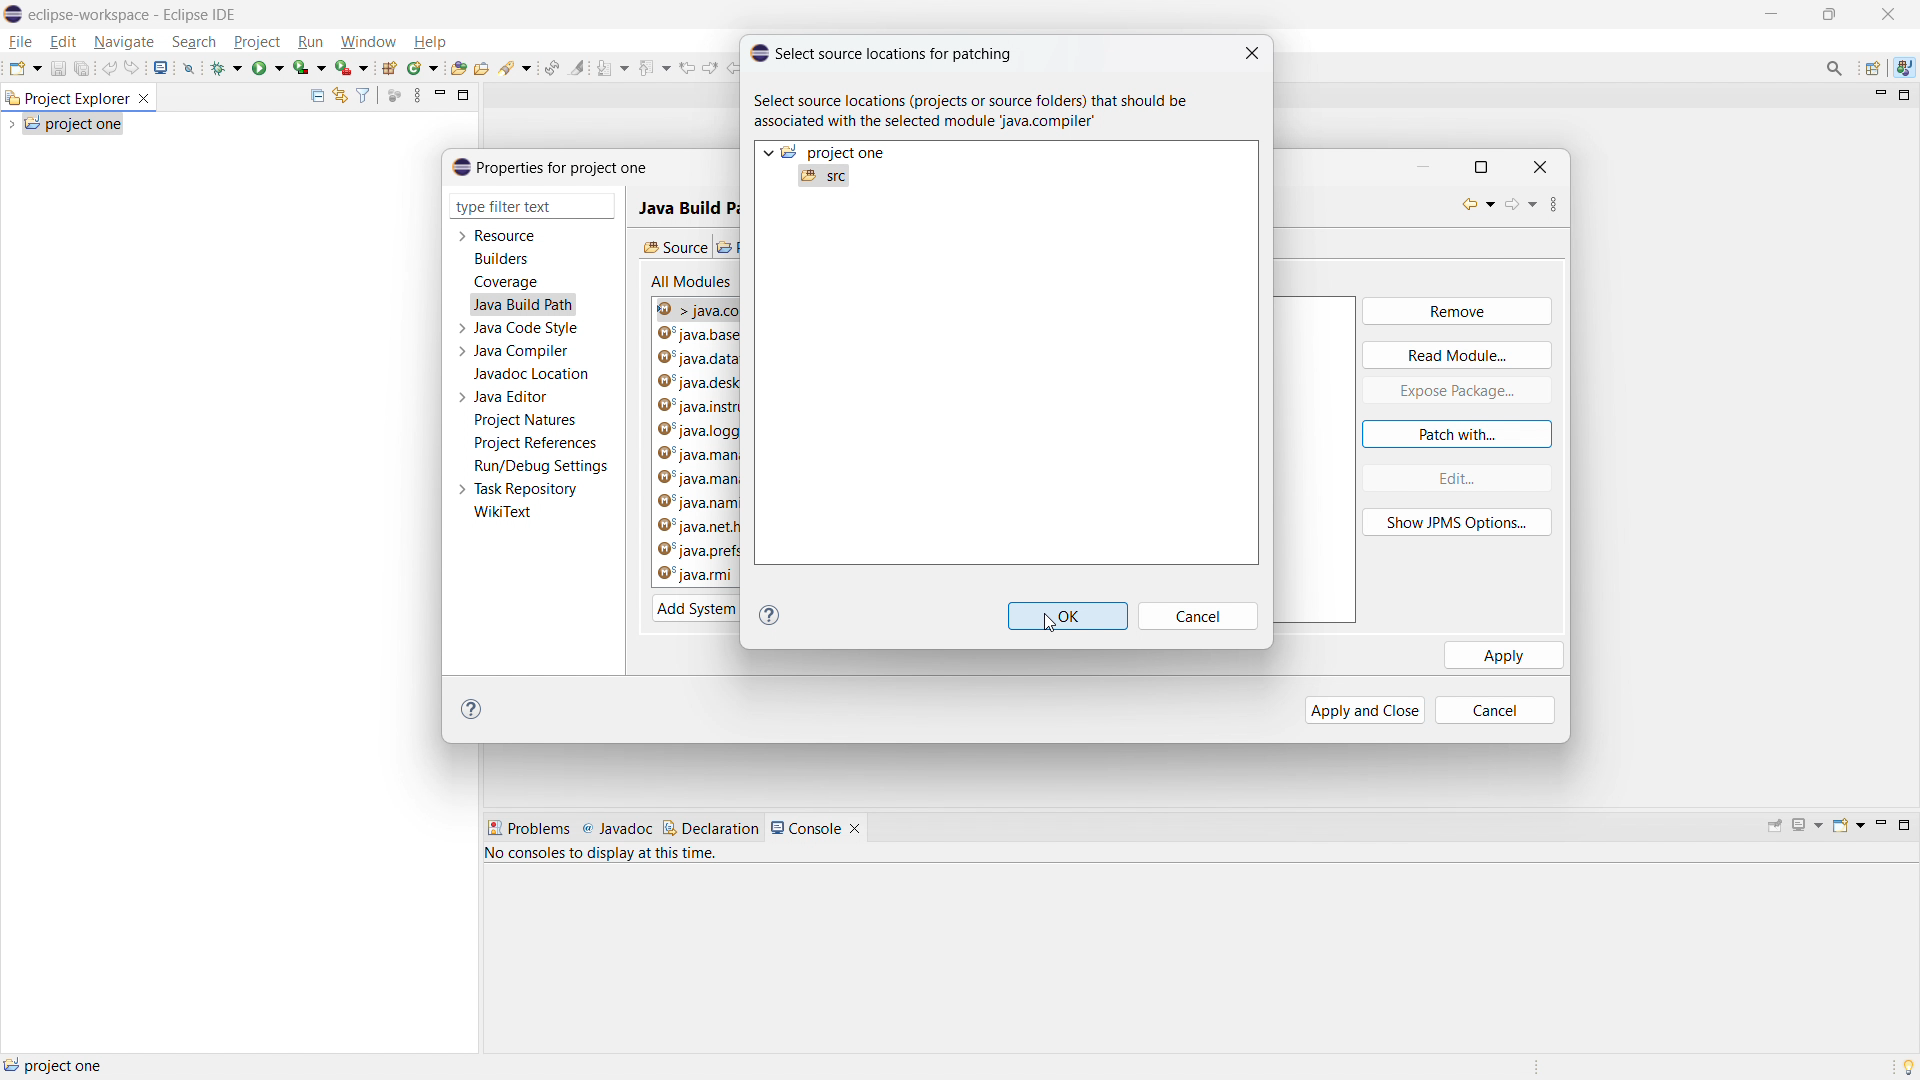 This screenshot has height=1080, width=1920. I want to click on tip of the day, so click(1908, 1066).